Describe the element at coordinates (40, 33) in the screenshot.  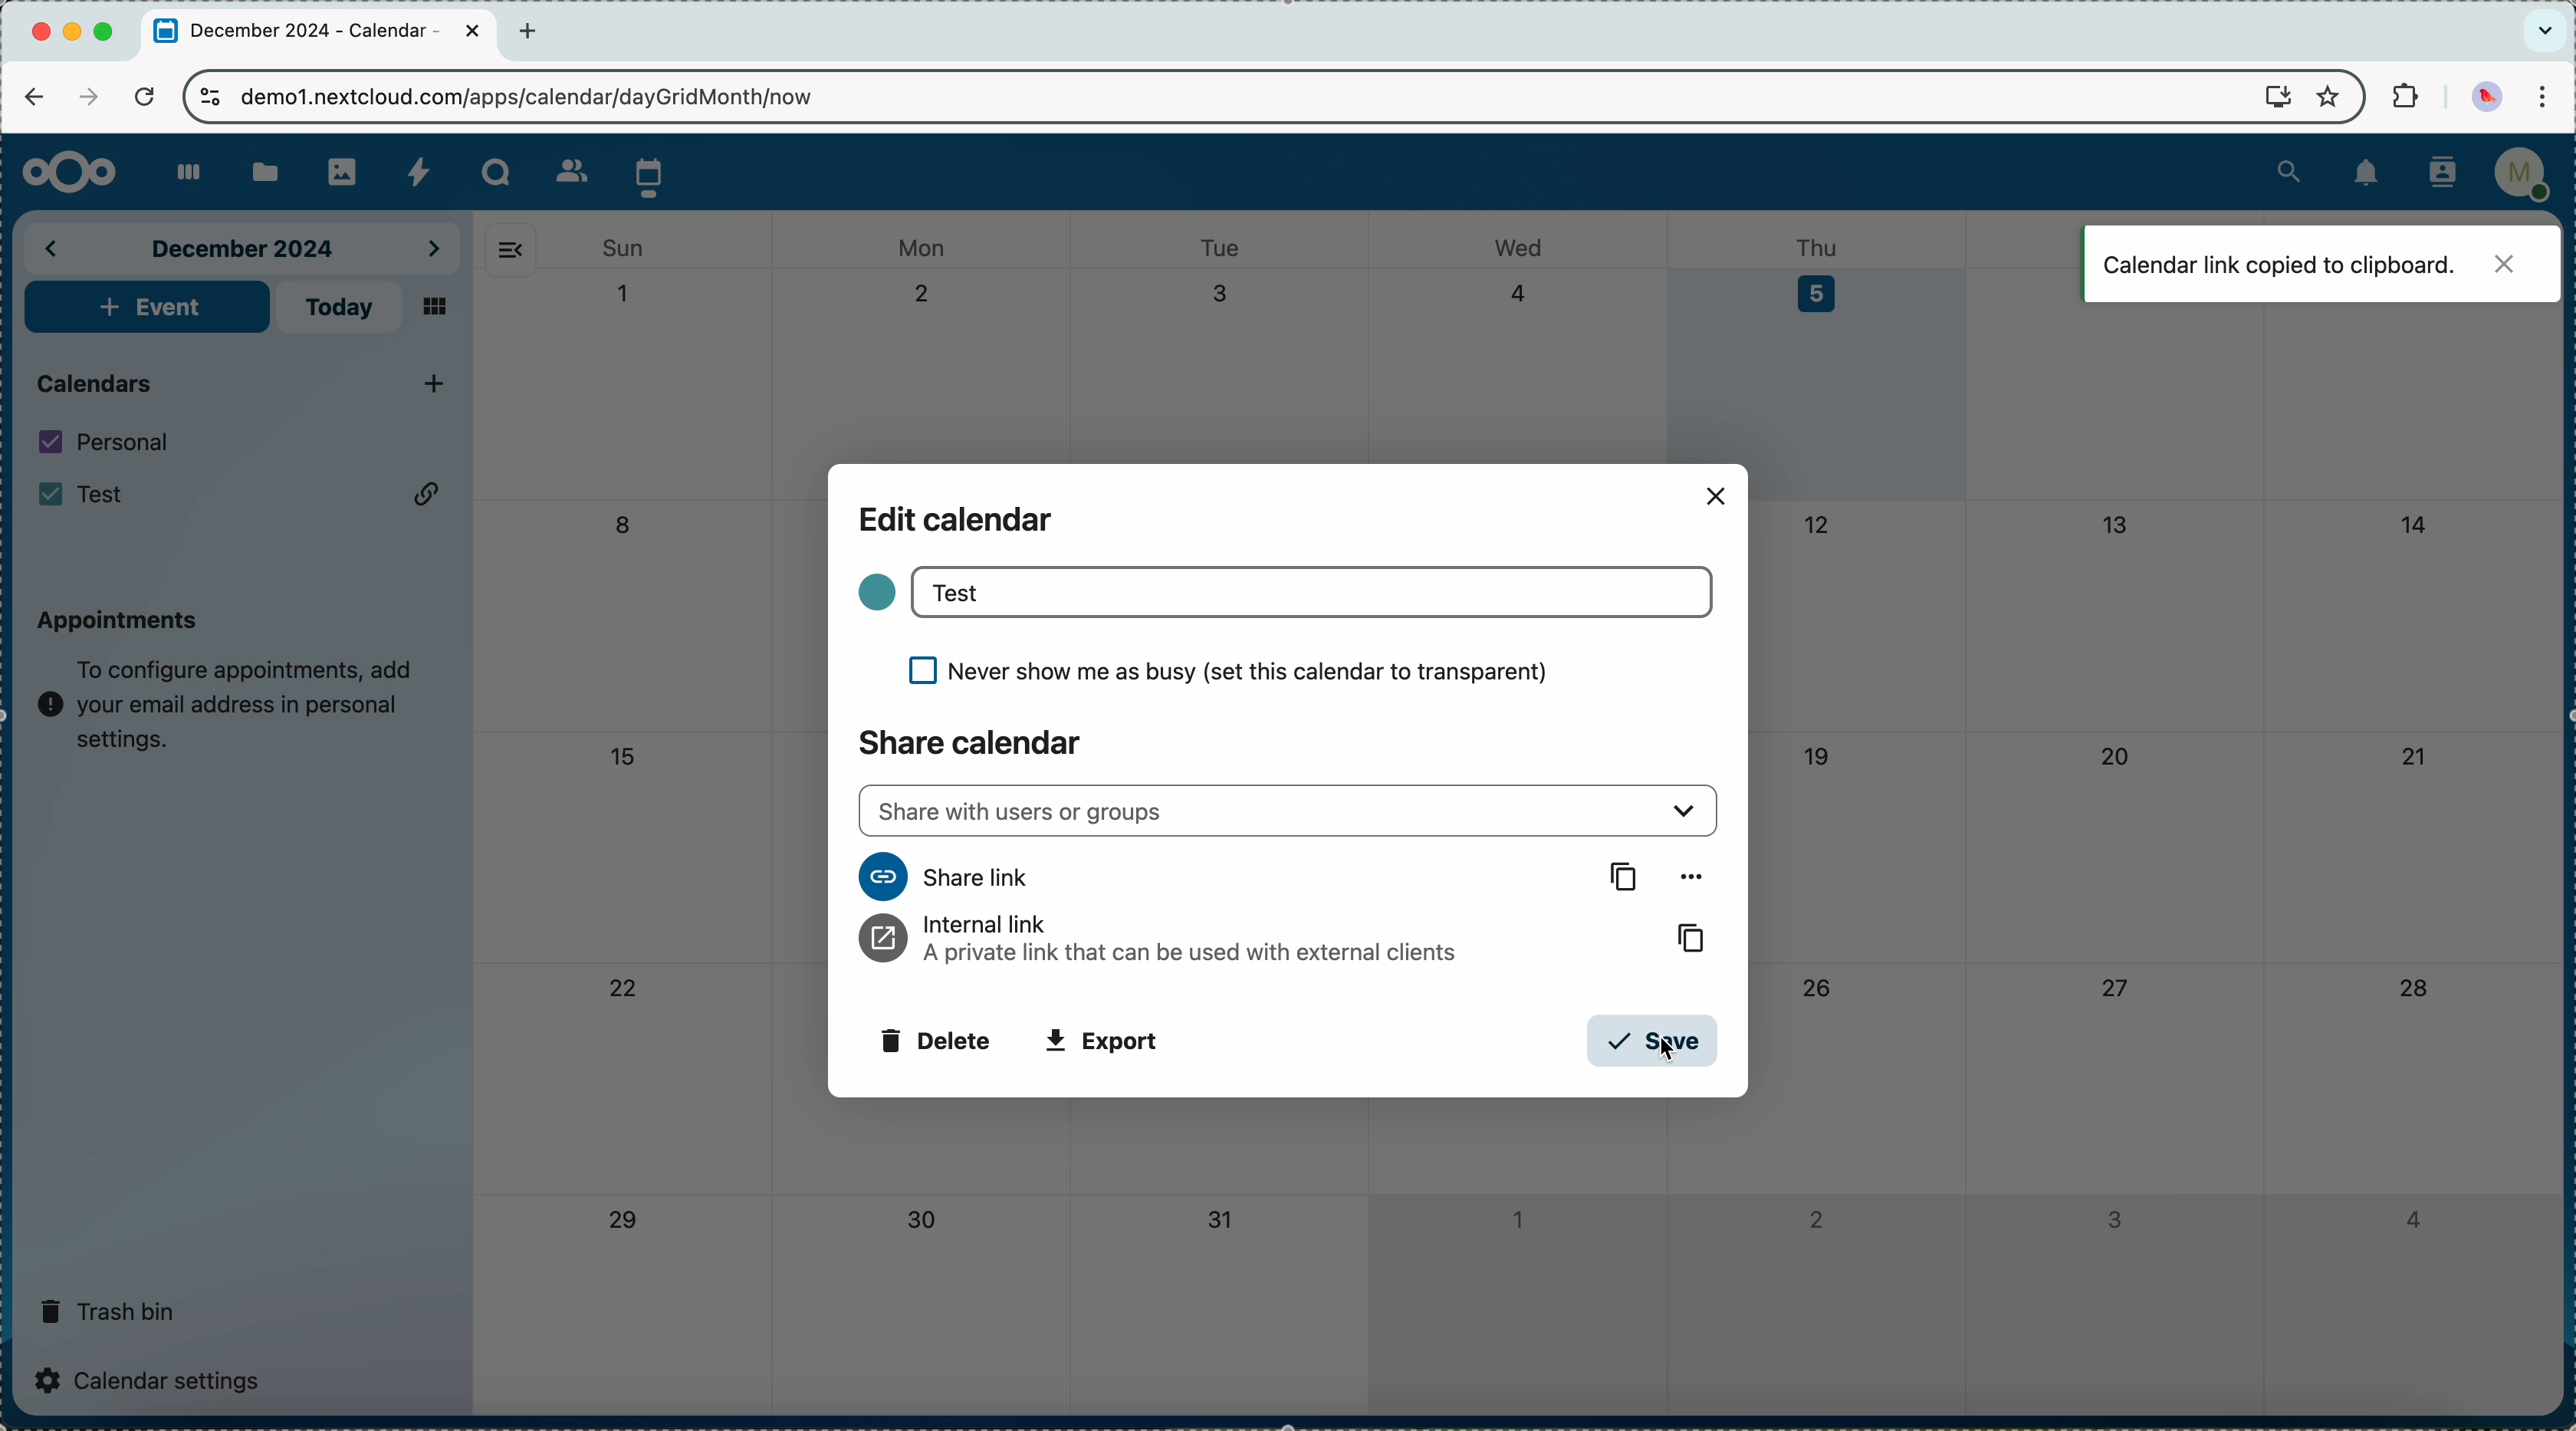
I see `close Chrome` at that location.